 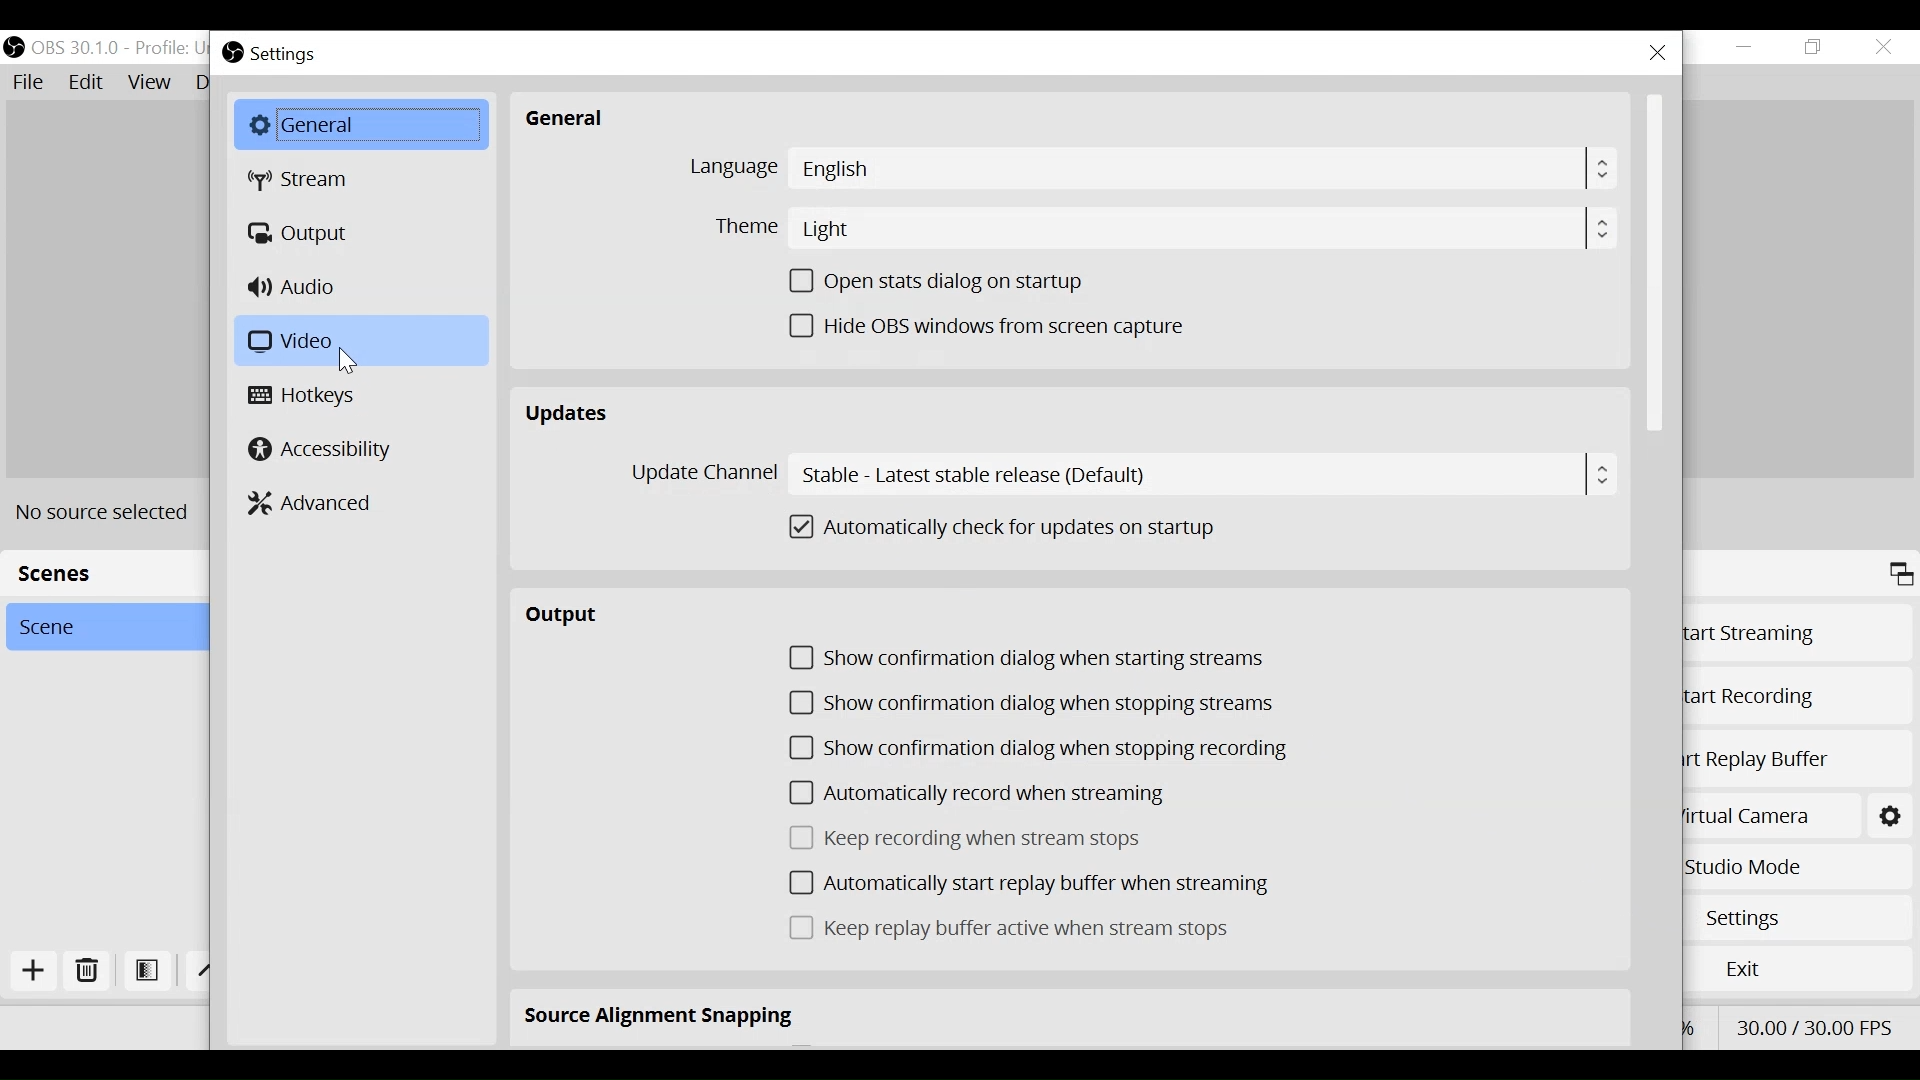 I want to click on Settings, so click(x=1889, y=814).